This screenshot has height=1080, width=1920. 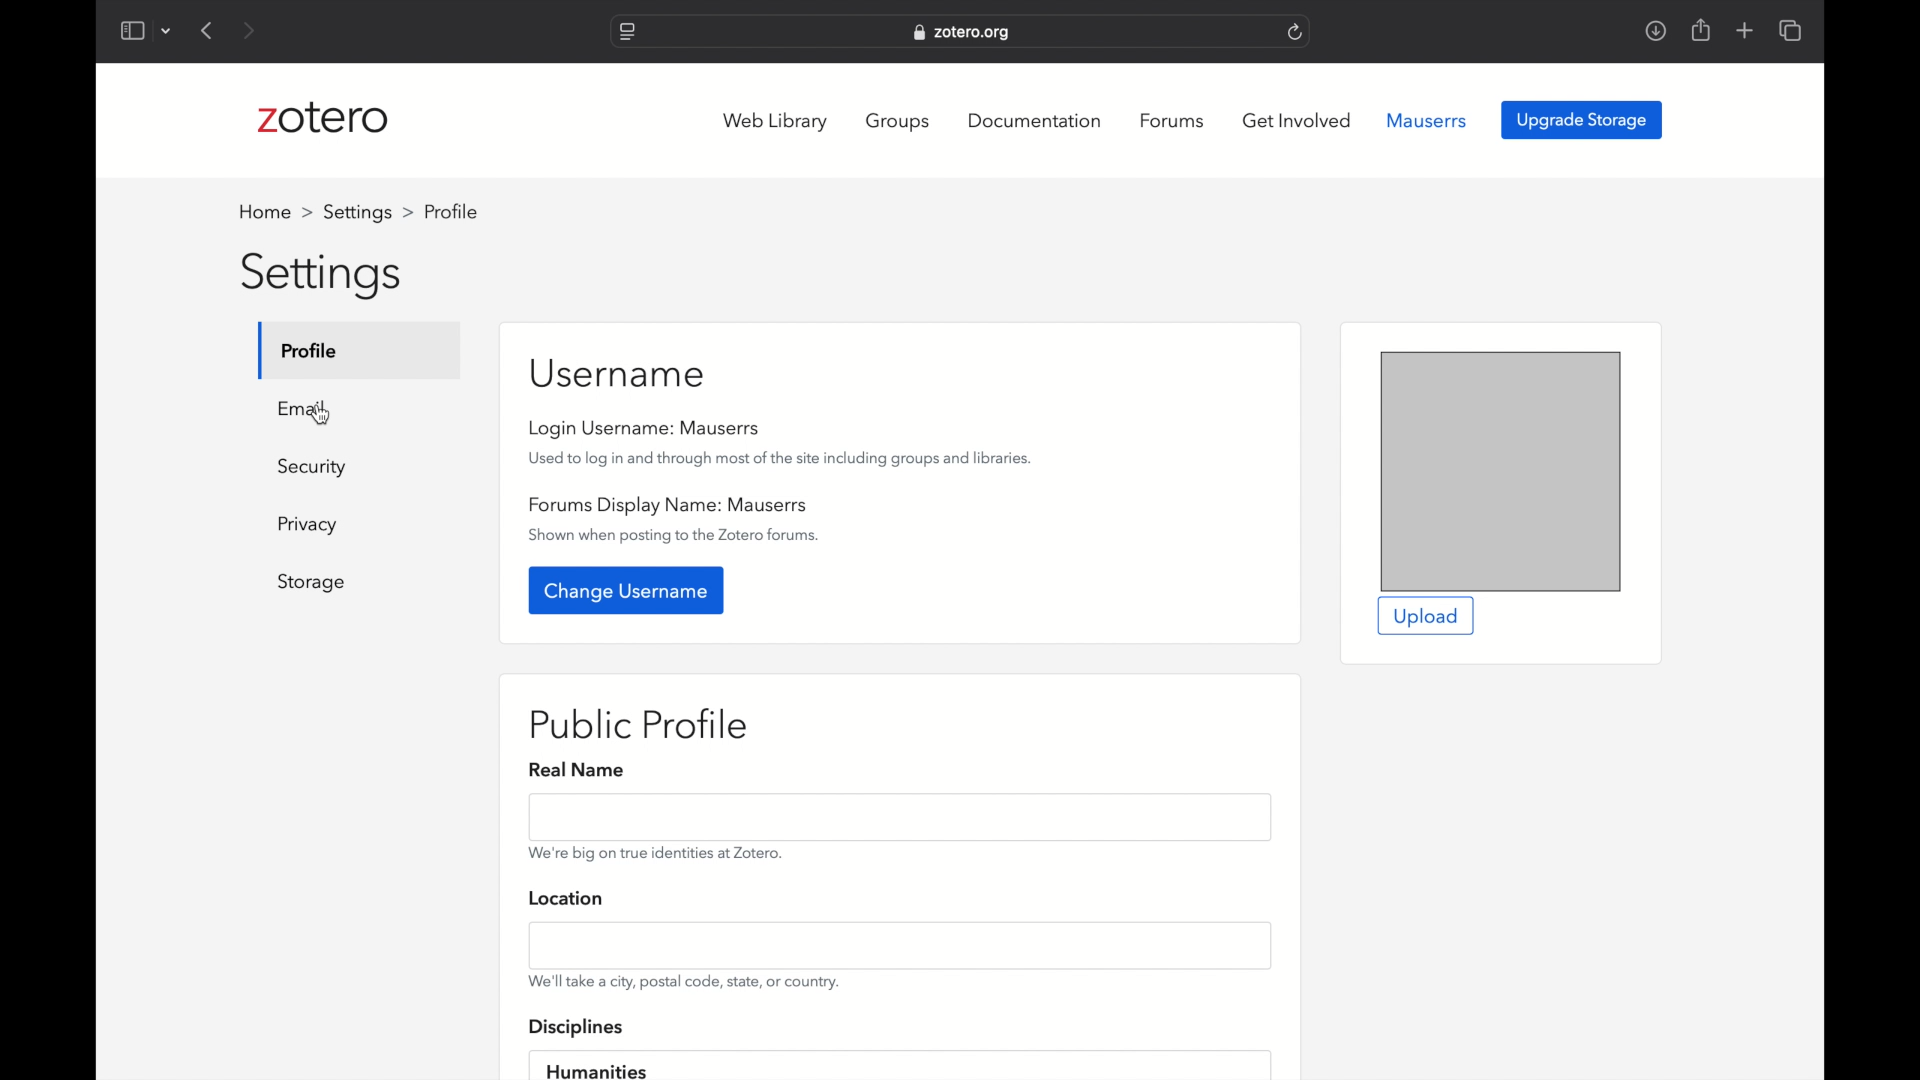 What do you see at coordinates (304, 407) in the screenshot?
I see `email` at bounding box center [304, 407].